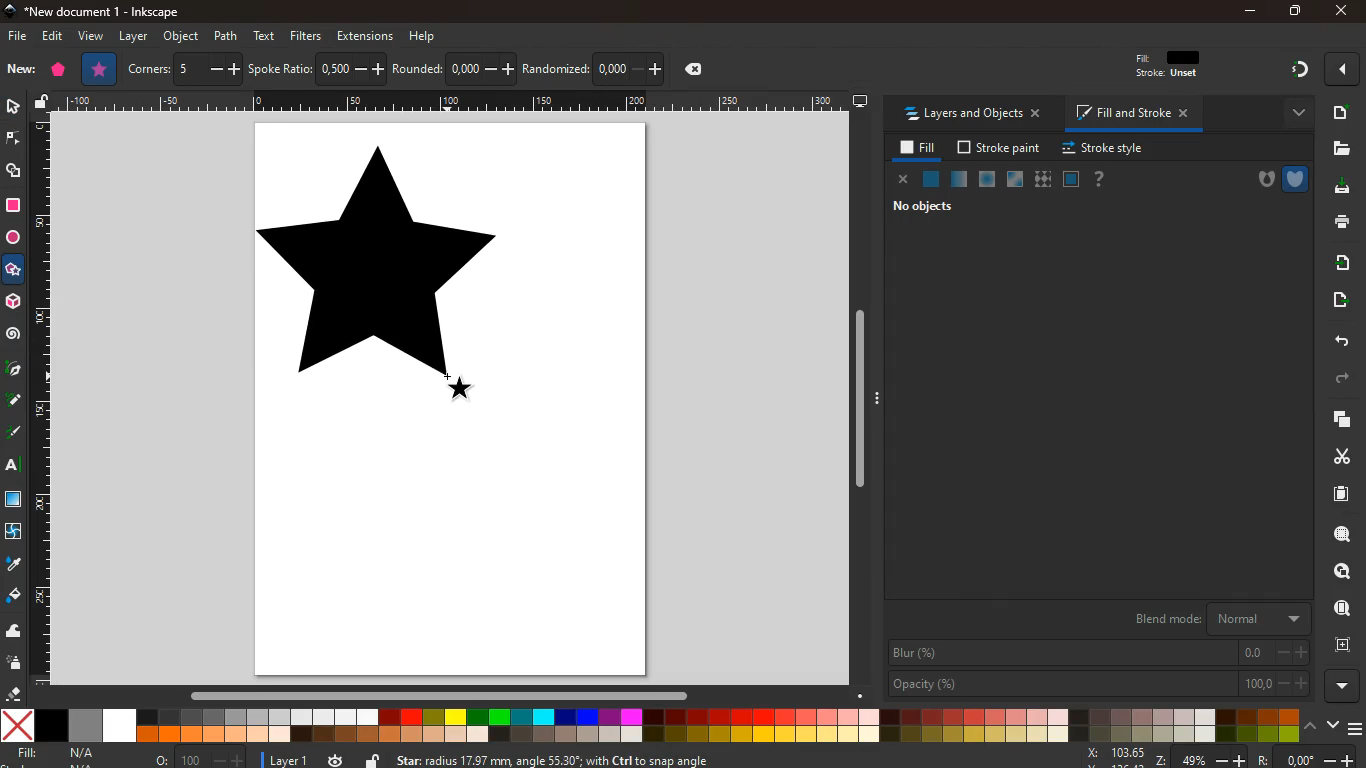 The image size is (1366, 768). I want to click on close, so click(903, 180).